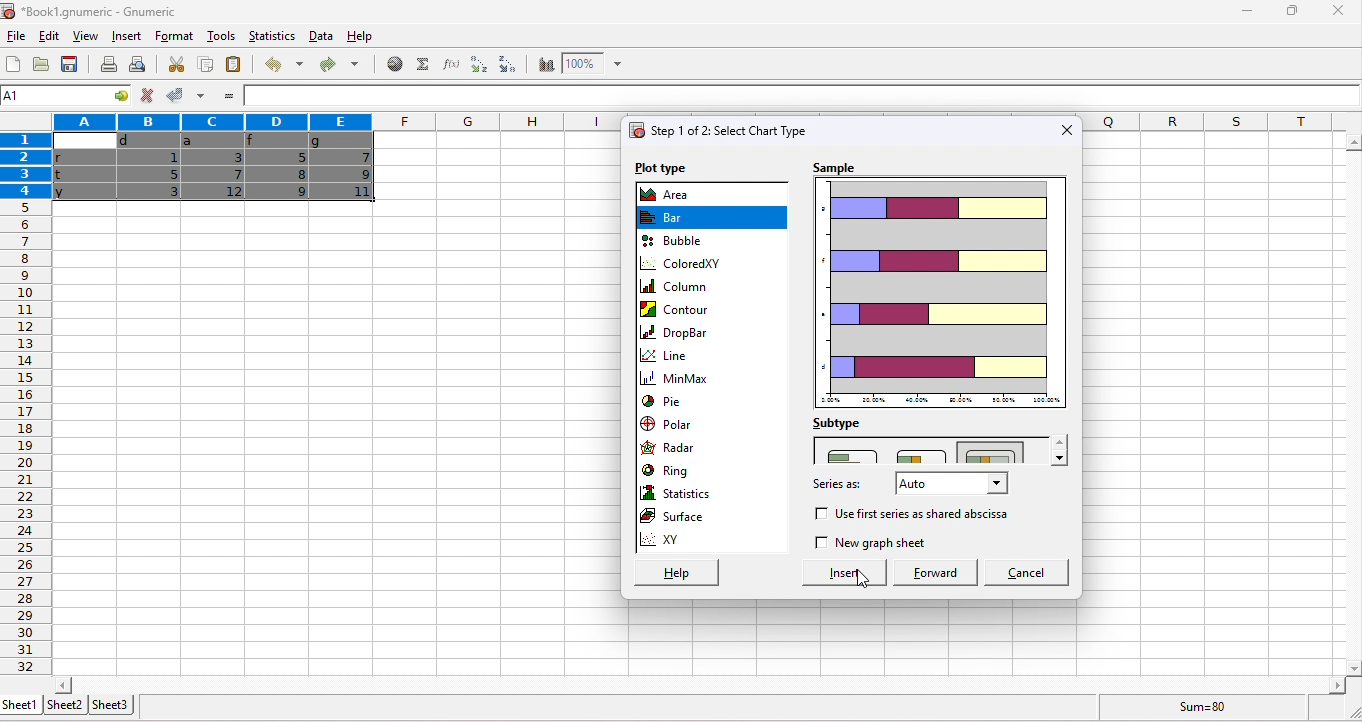  Describe the element at coordinates (679, 240) in the screenshot. I see `bubble` at that location.